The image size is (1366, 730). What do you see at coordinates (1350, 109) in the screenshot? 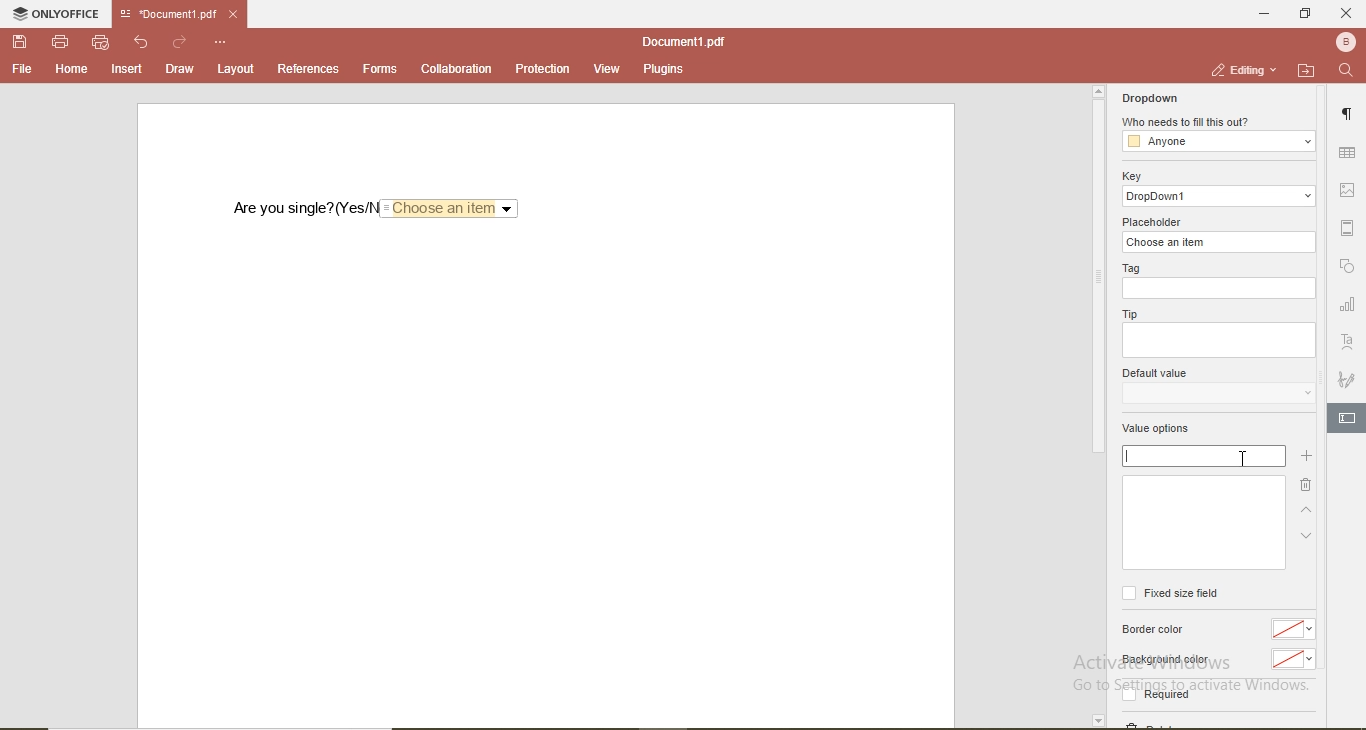
I see `paragraph` at bounding box center [1350, 109].